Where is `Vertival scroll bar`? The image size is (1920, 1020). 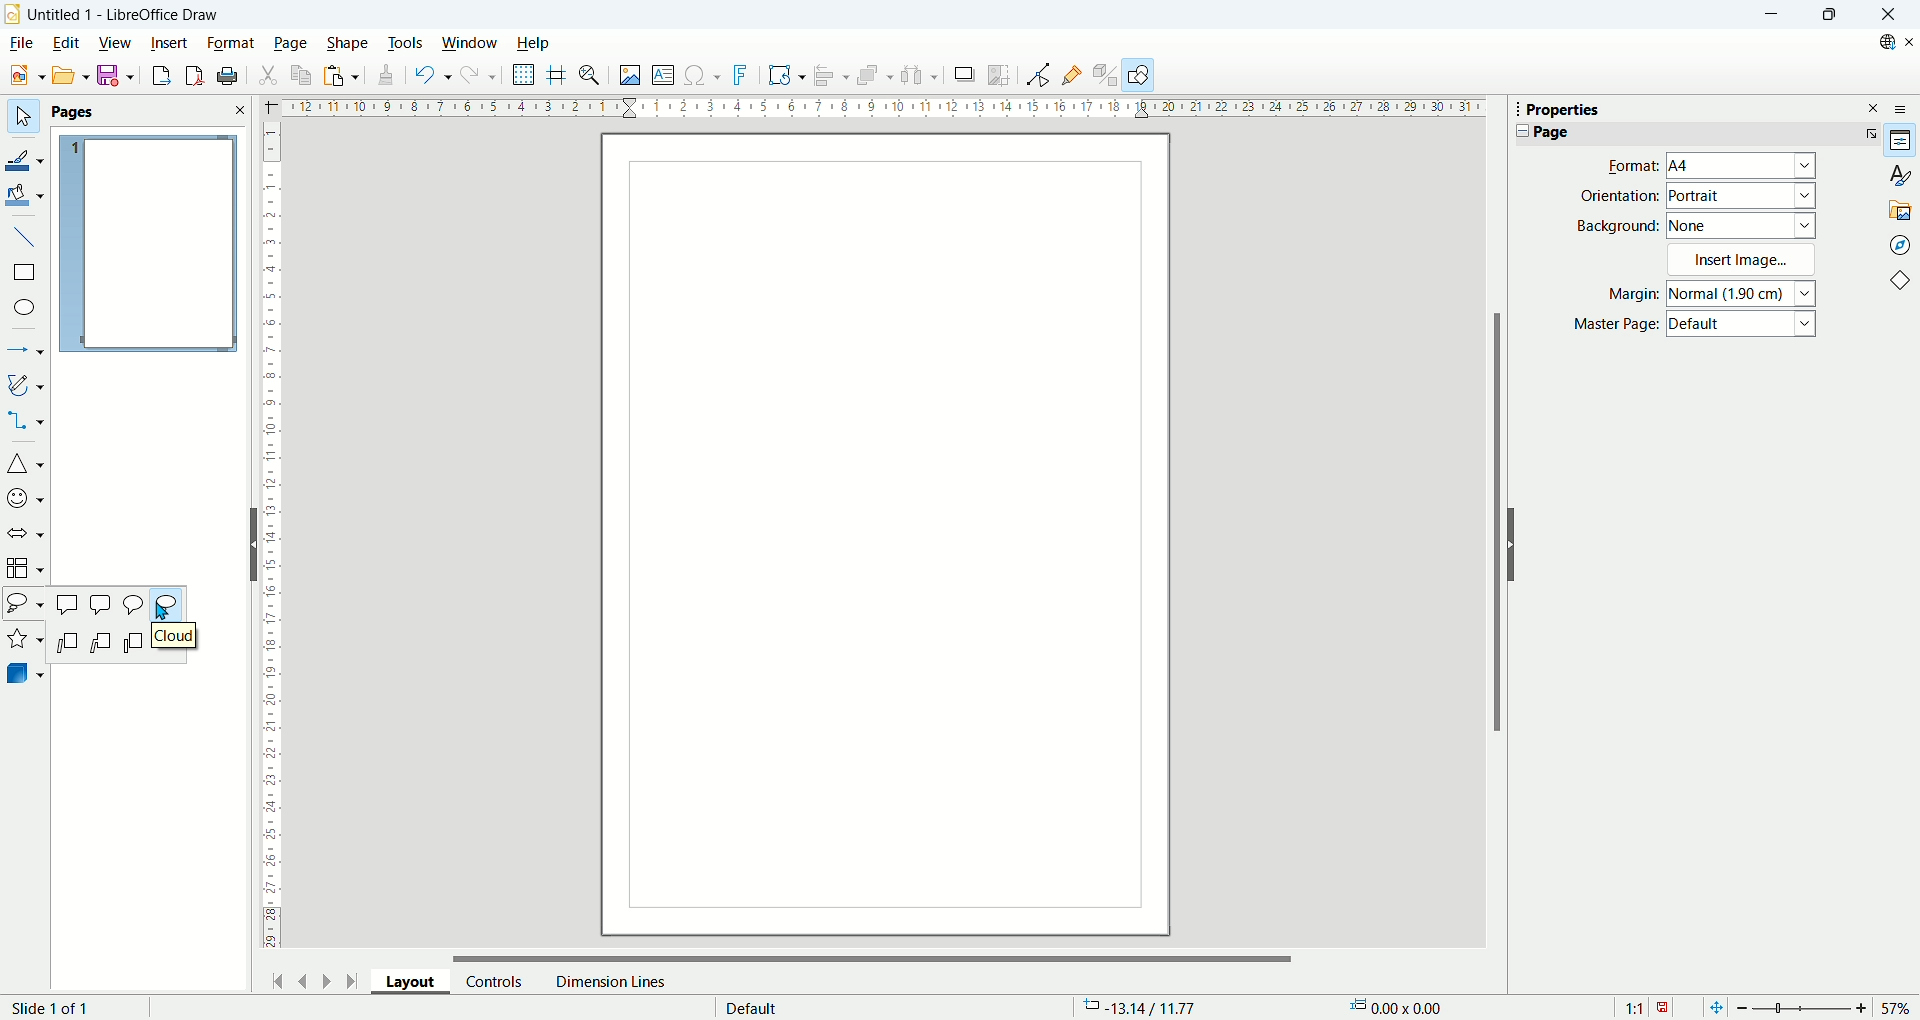
Vertival scroll bar is located at coordinates (1493, 532).